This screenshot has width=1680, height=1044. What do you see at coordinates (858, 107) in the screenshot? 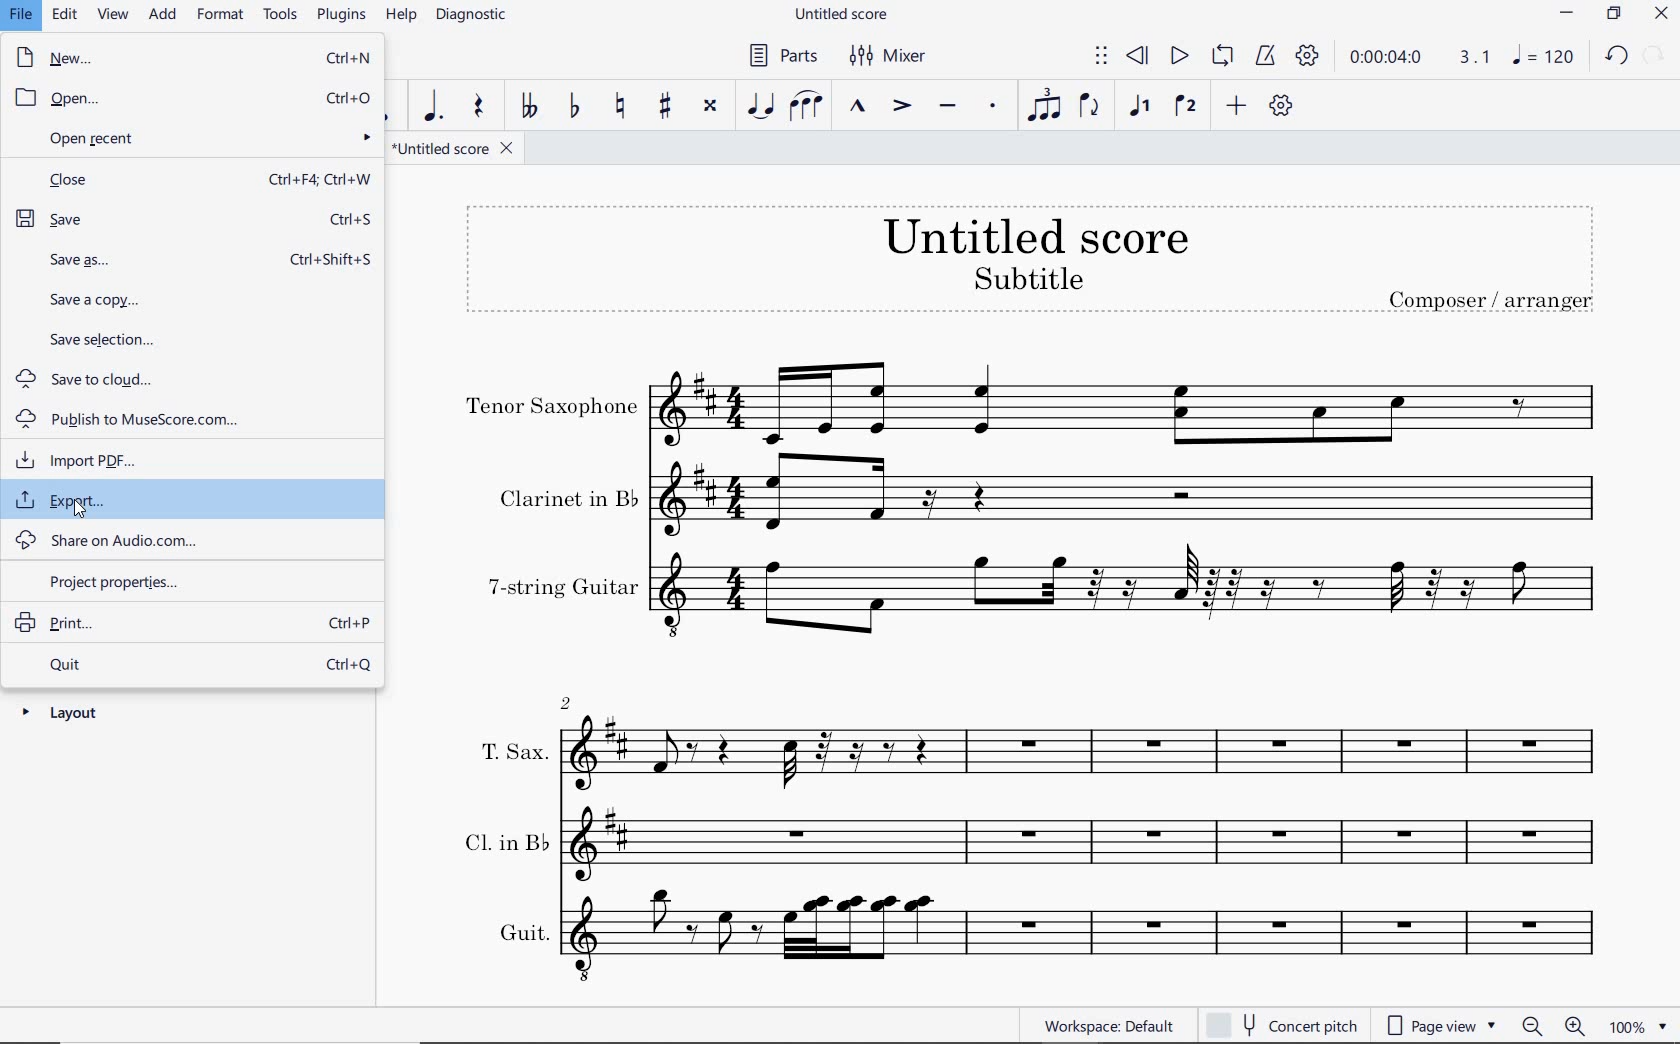
I see `MARCATO` at bounding box center [858, 107].